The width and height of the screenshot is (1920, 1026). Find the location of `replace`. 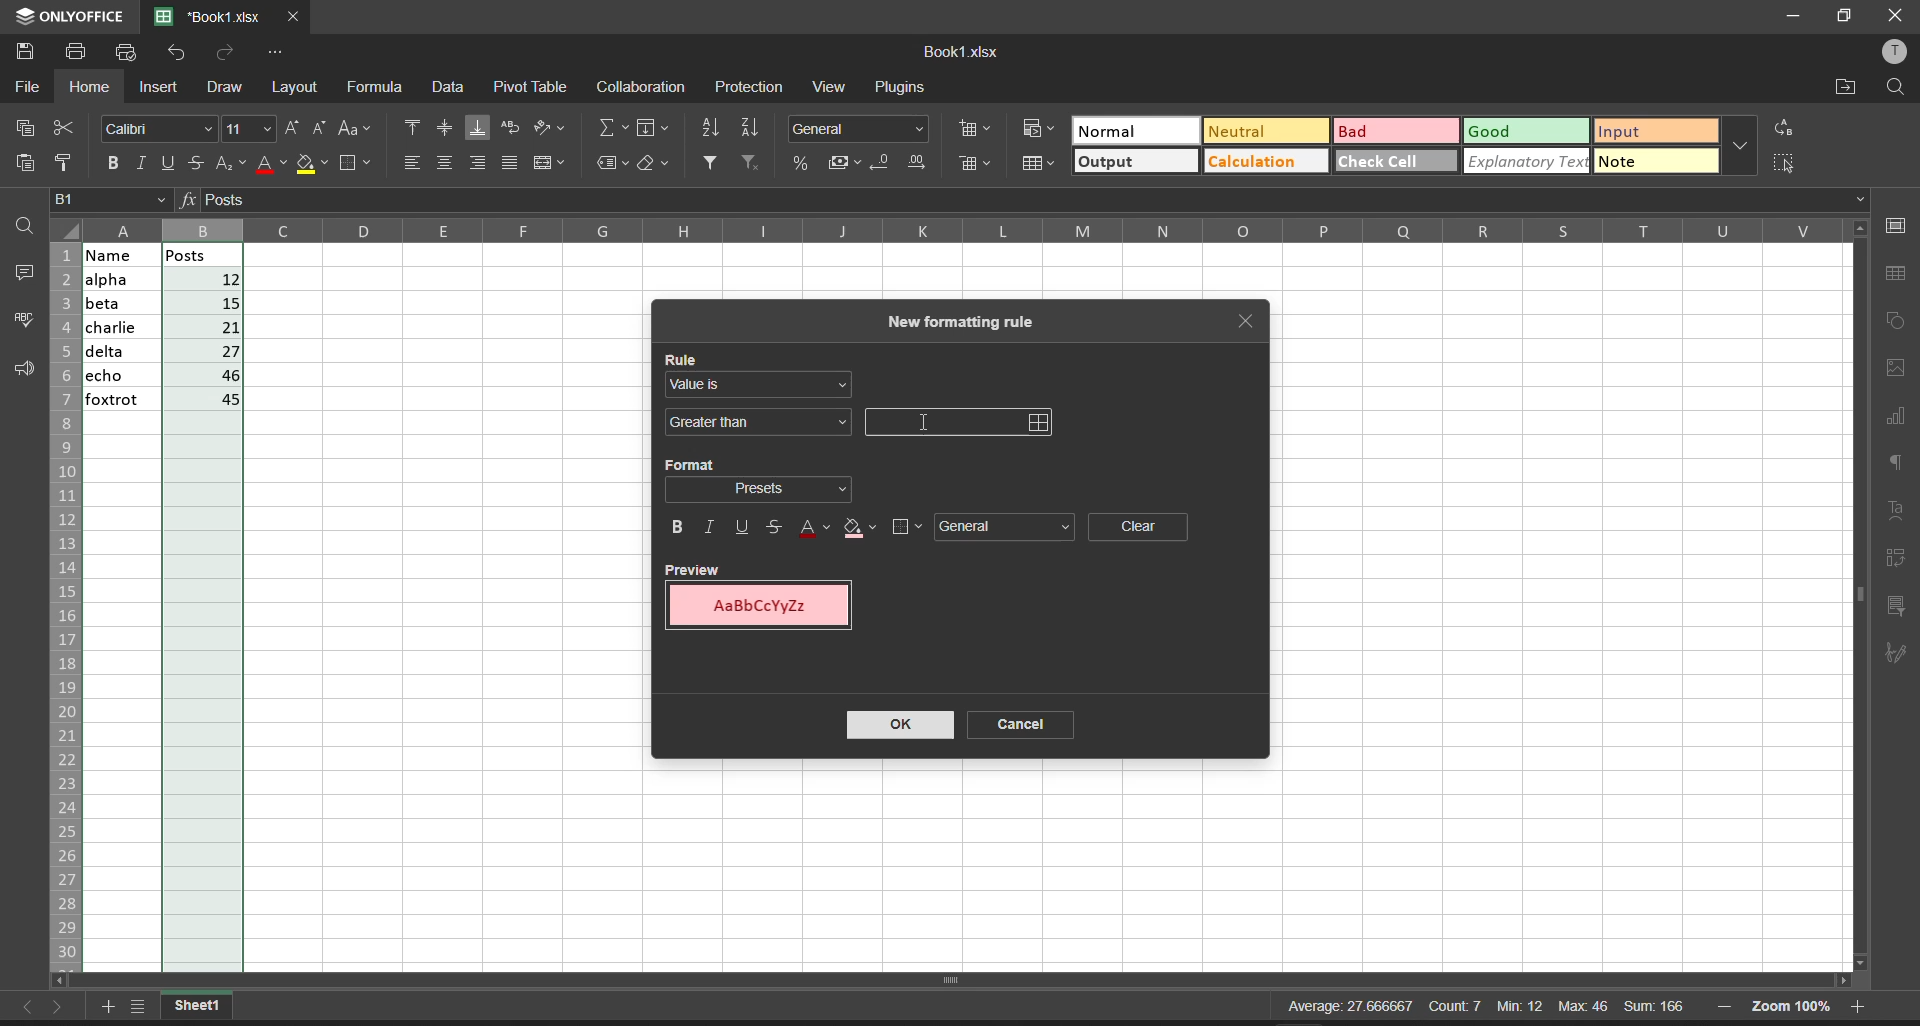

replace is located at coordinates (1788, 125).